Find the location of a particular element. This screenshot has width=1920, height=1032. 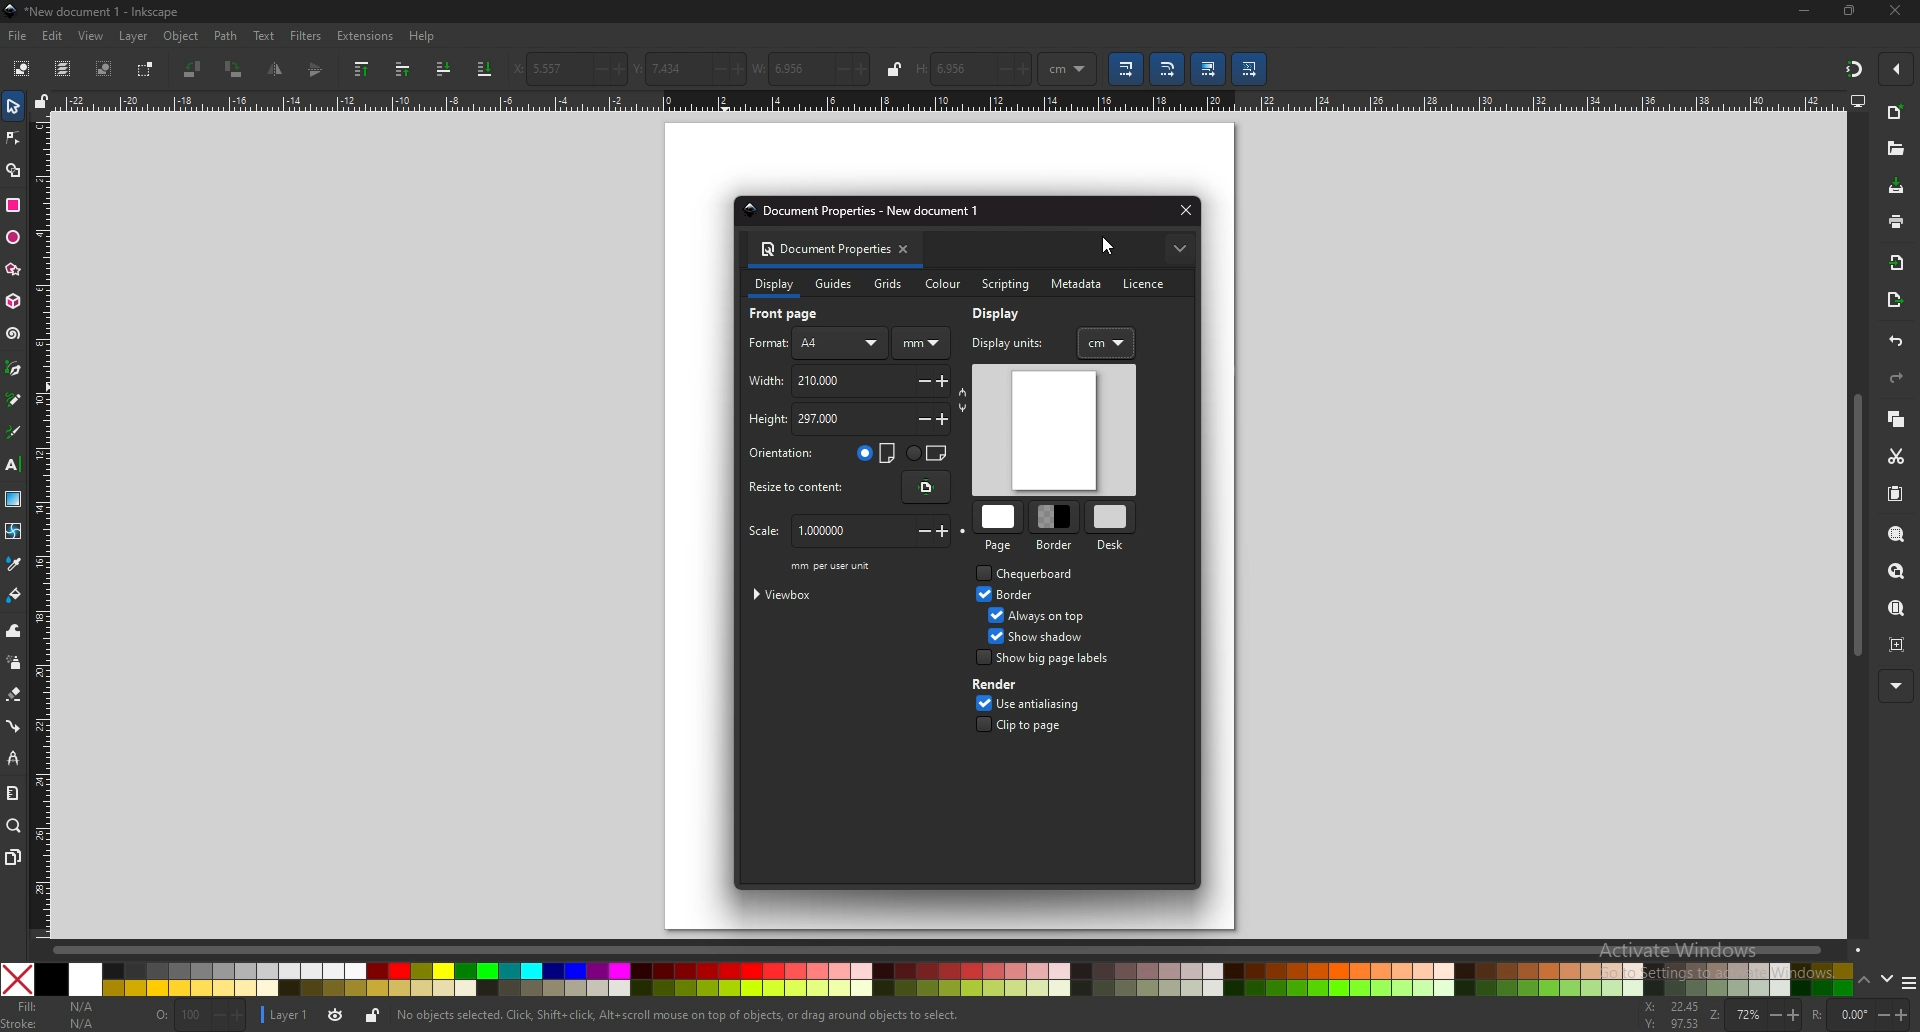

scale radii is located at coordinates (1166, 68).